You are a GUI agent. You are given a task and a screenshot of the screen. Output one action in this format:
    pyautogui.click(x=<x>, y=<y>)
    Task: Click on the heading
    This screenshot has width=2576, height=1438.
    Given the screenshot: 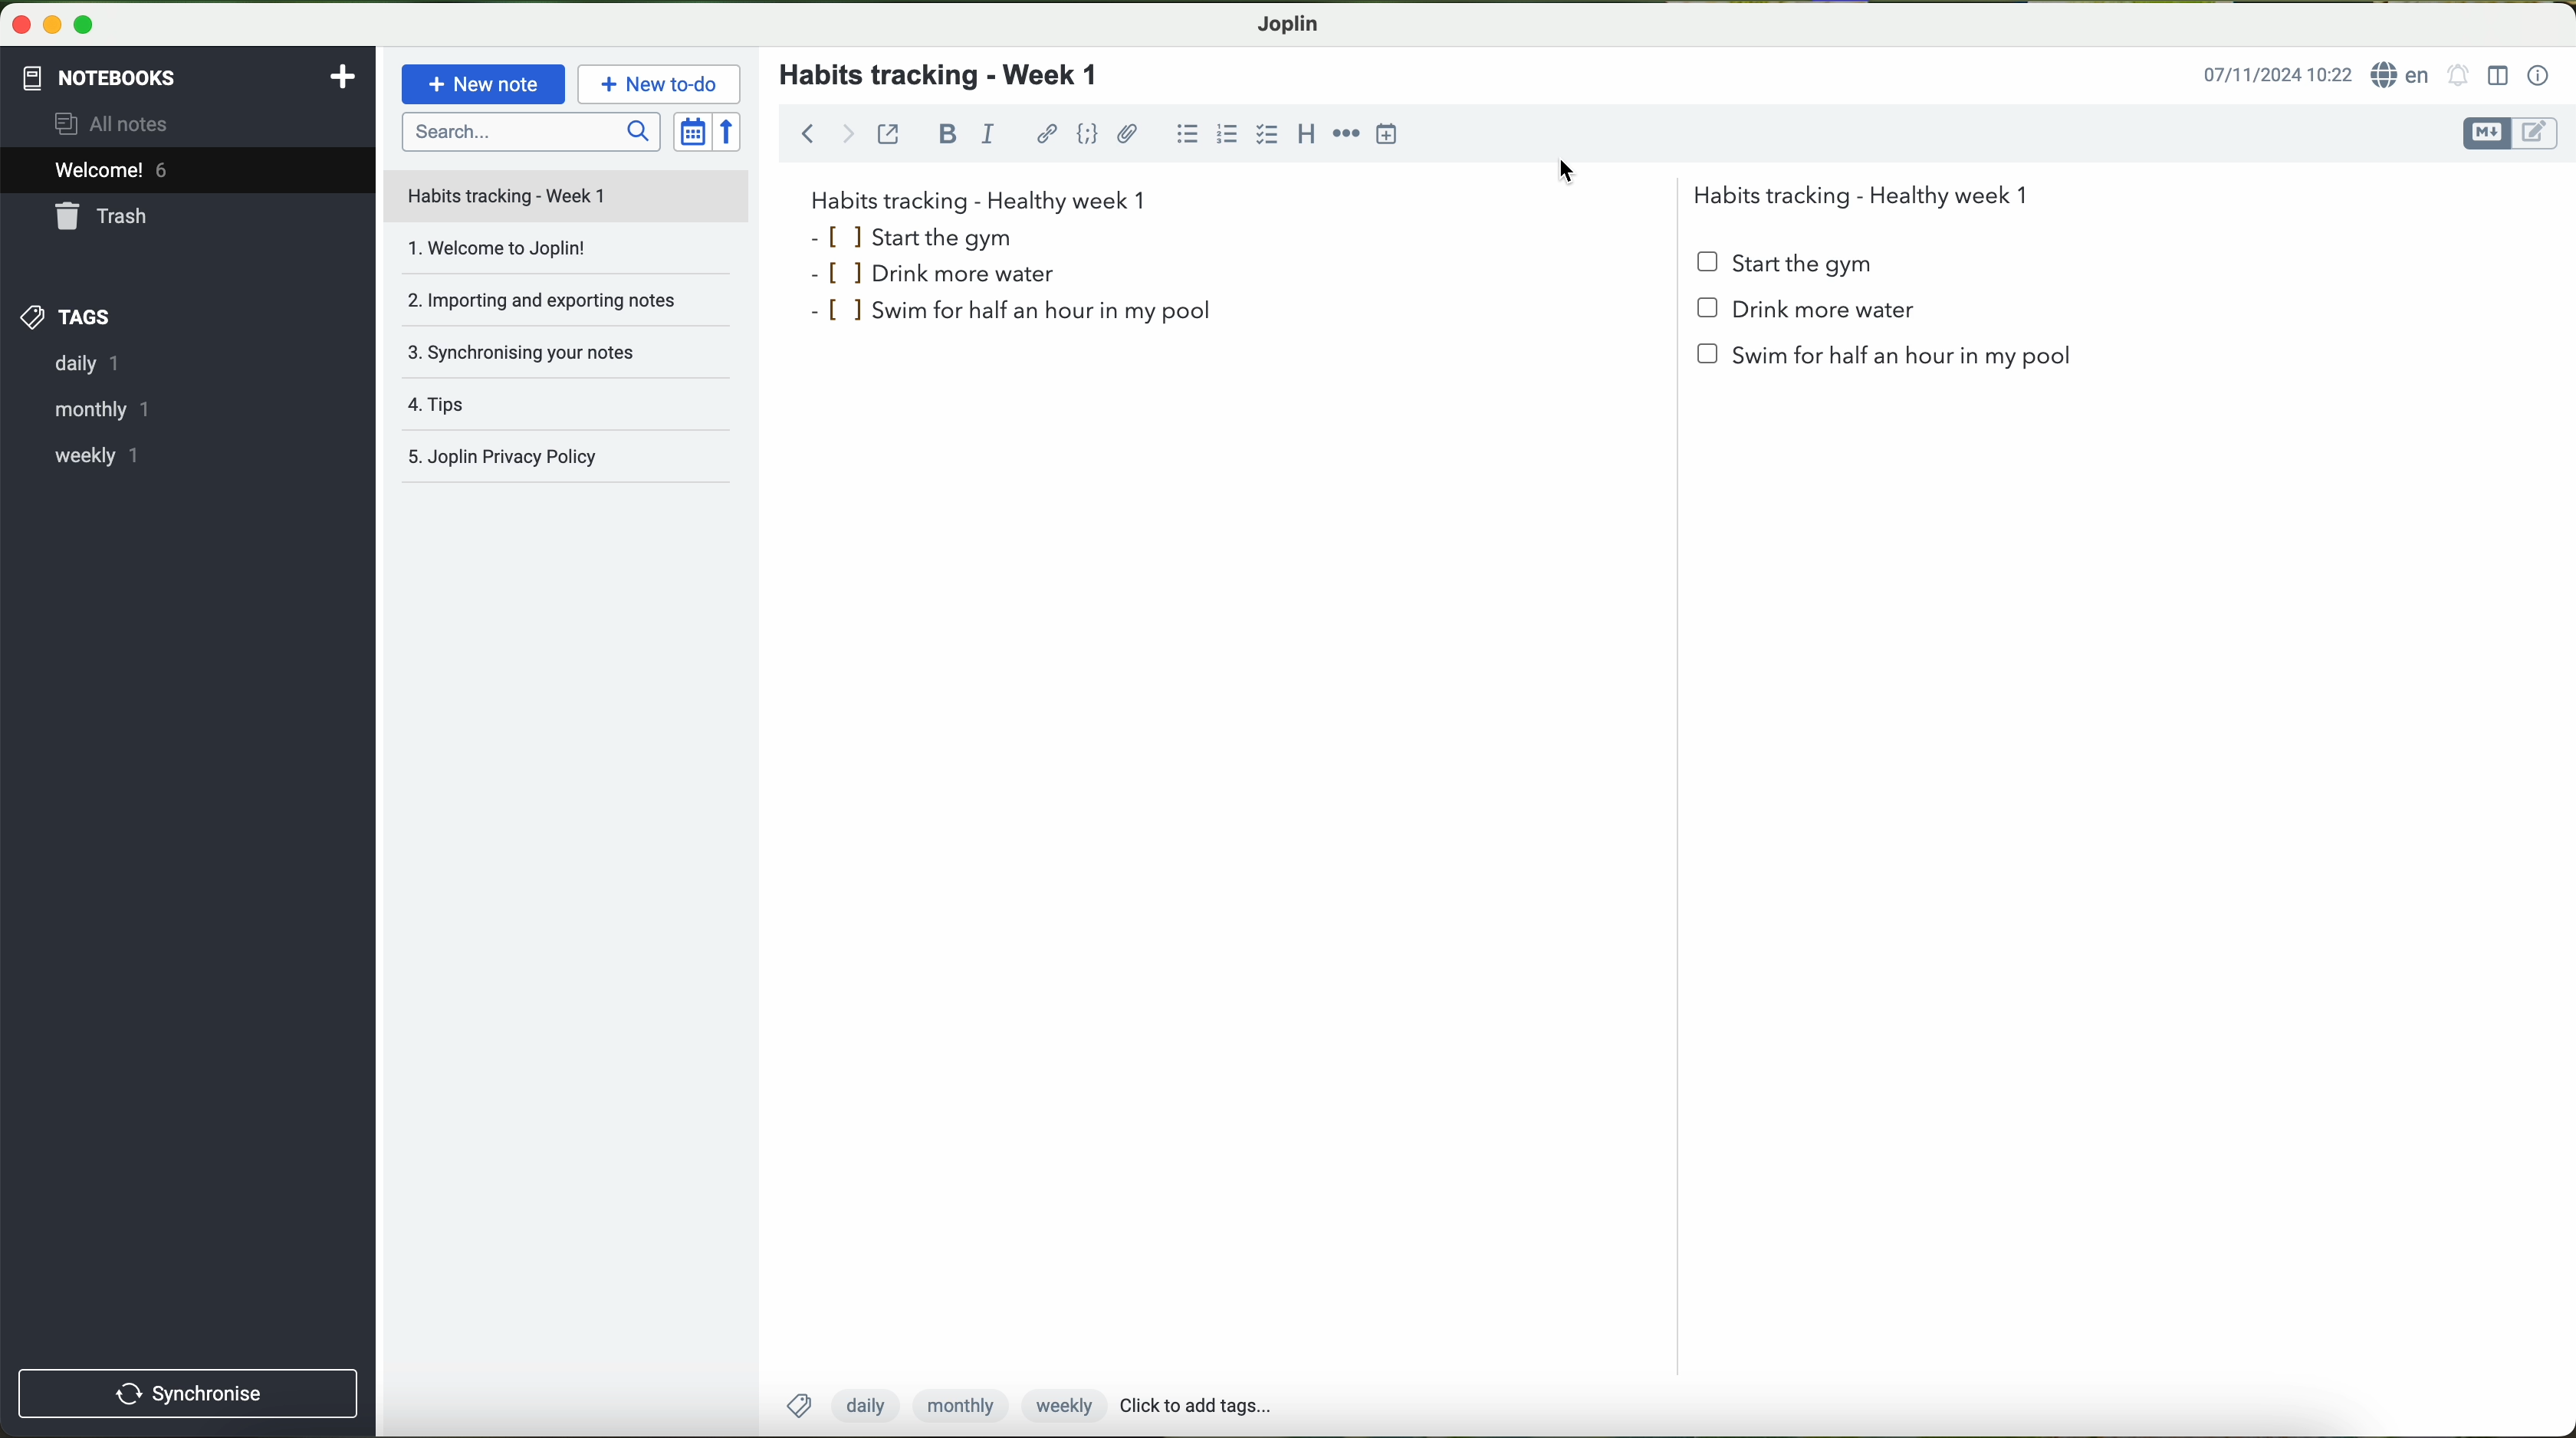 What is the action you would take?
    pyautogui.click(x=1309, y=139)
    